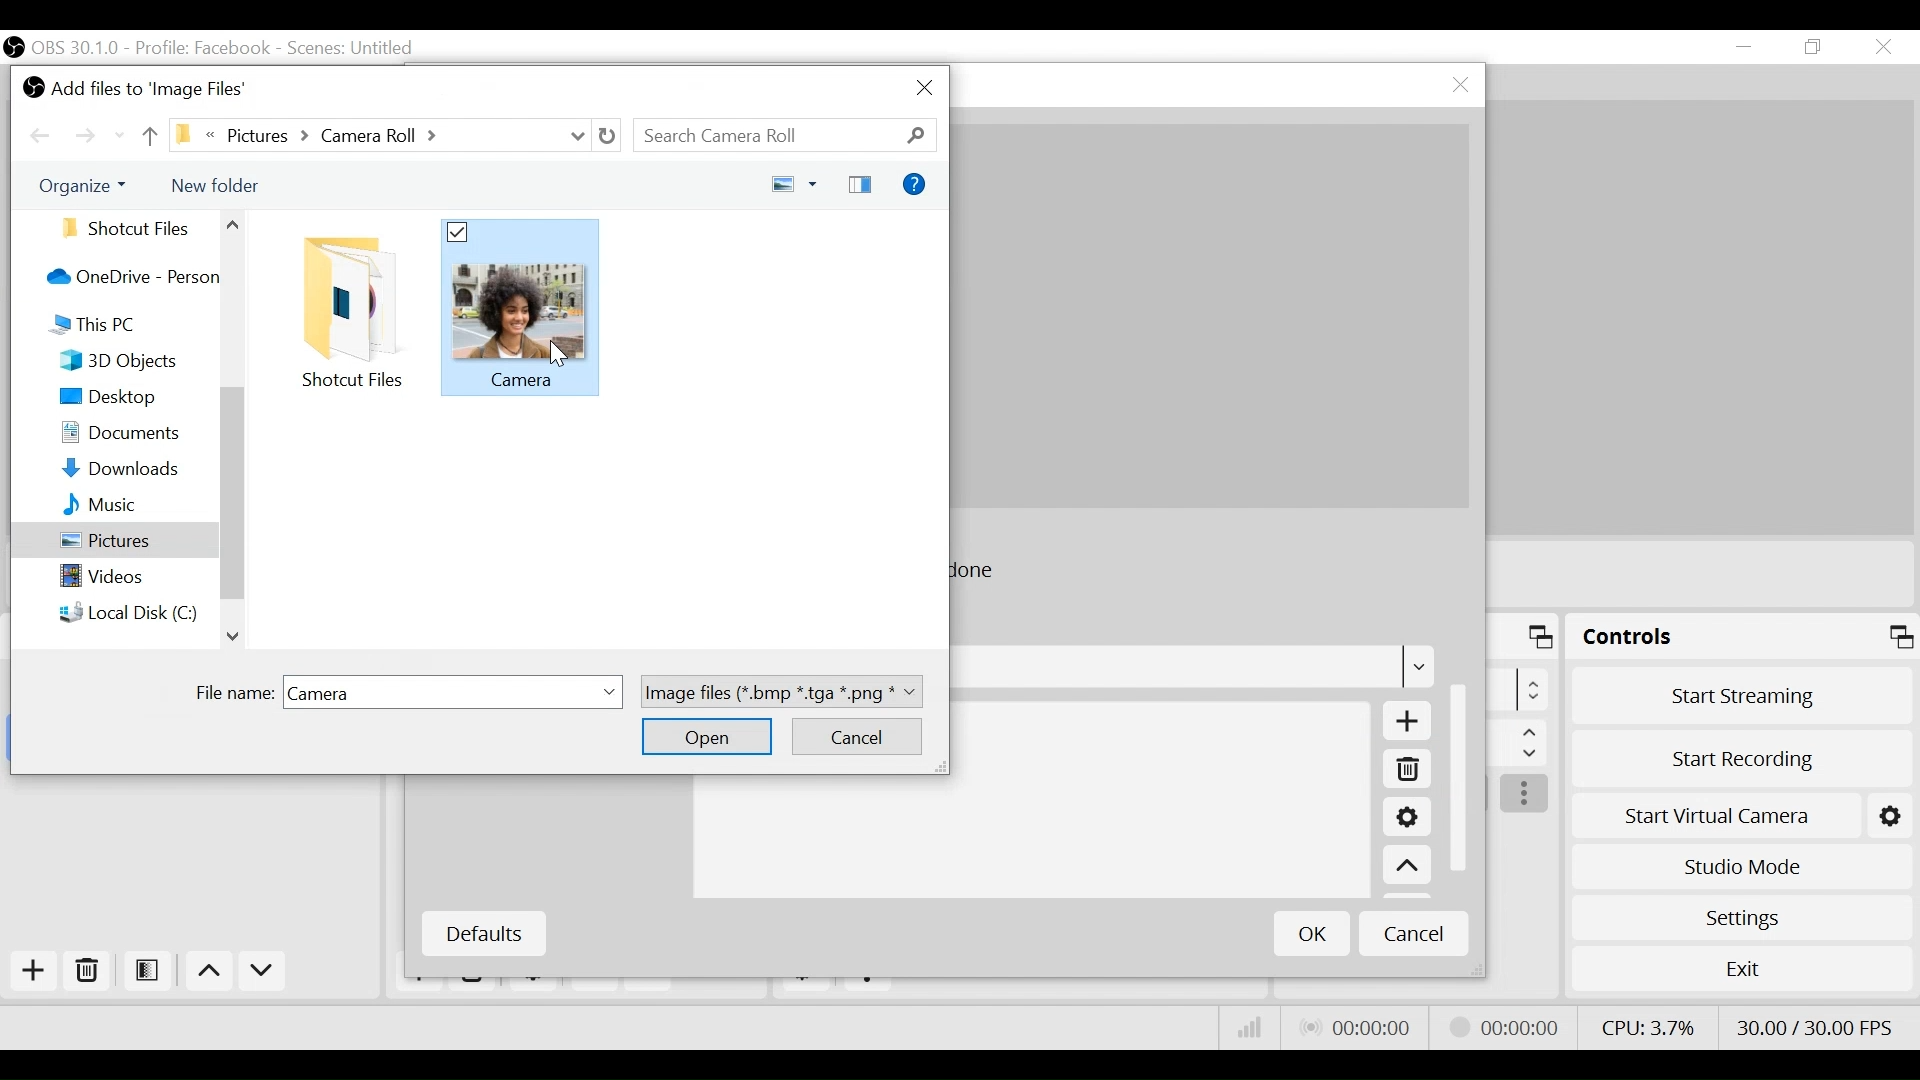 This screenshot has height=1080, width=1920. What do you see at coordinates (520, 309) in the screenshot?
I see `File` at bounding box center [520, 309].